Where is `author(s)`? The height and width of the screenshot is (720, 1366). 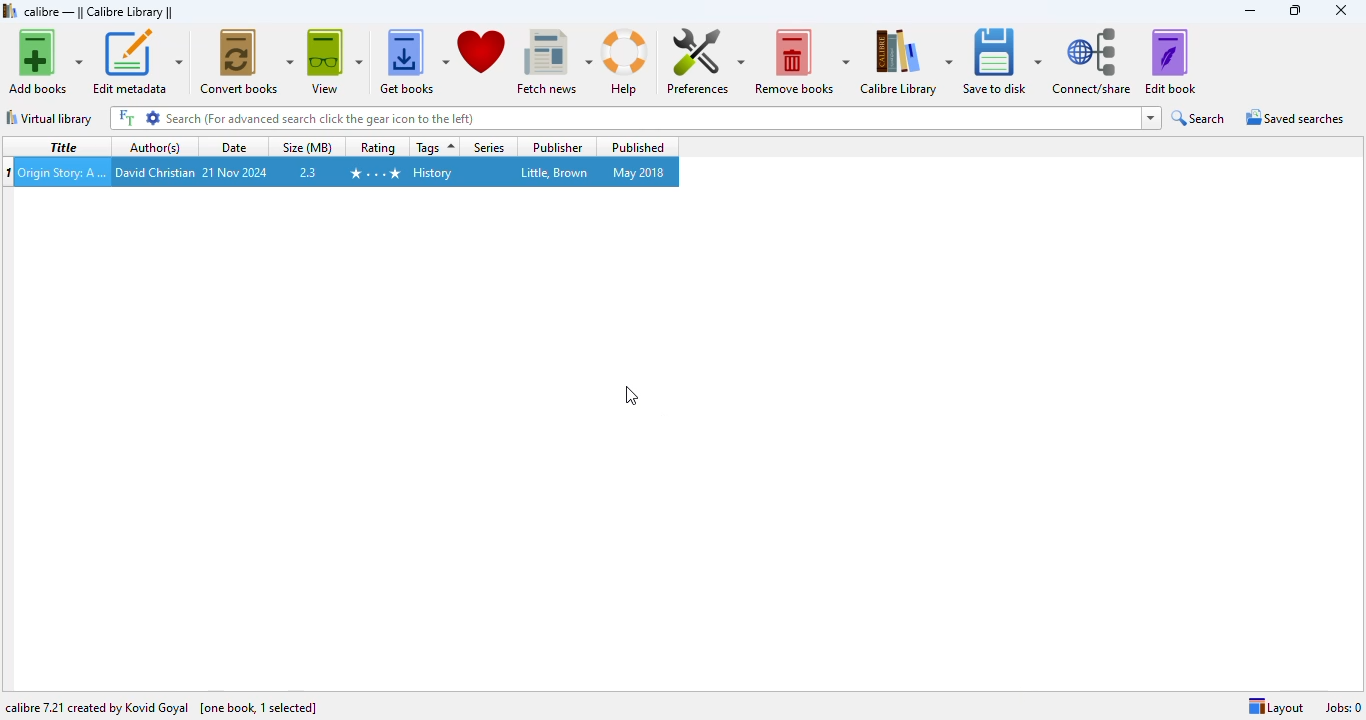 author(s) is located at coordinates (154, 147).